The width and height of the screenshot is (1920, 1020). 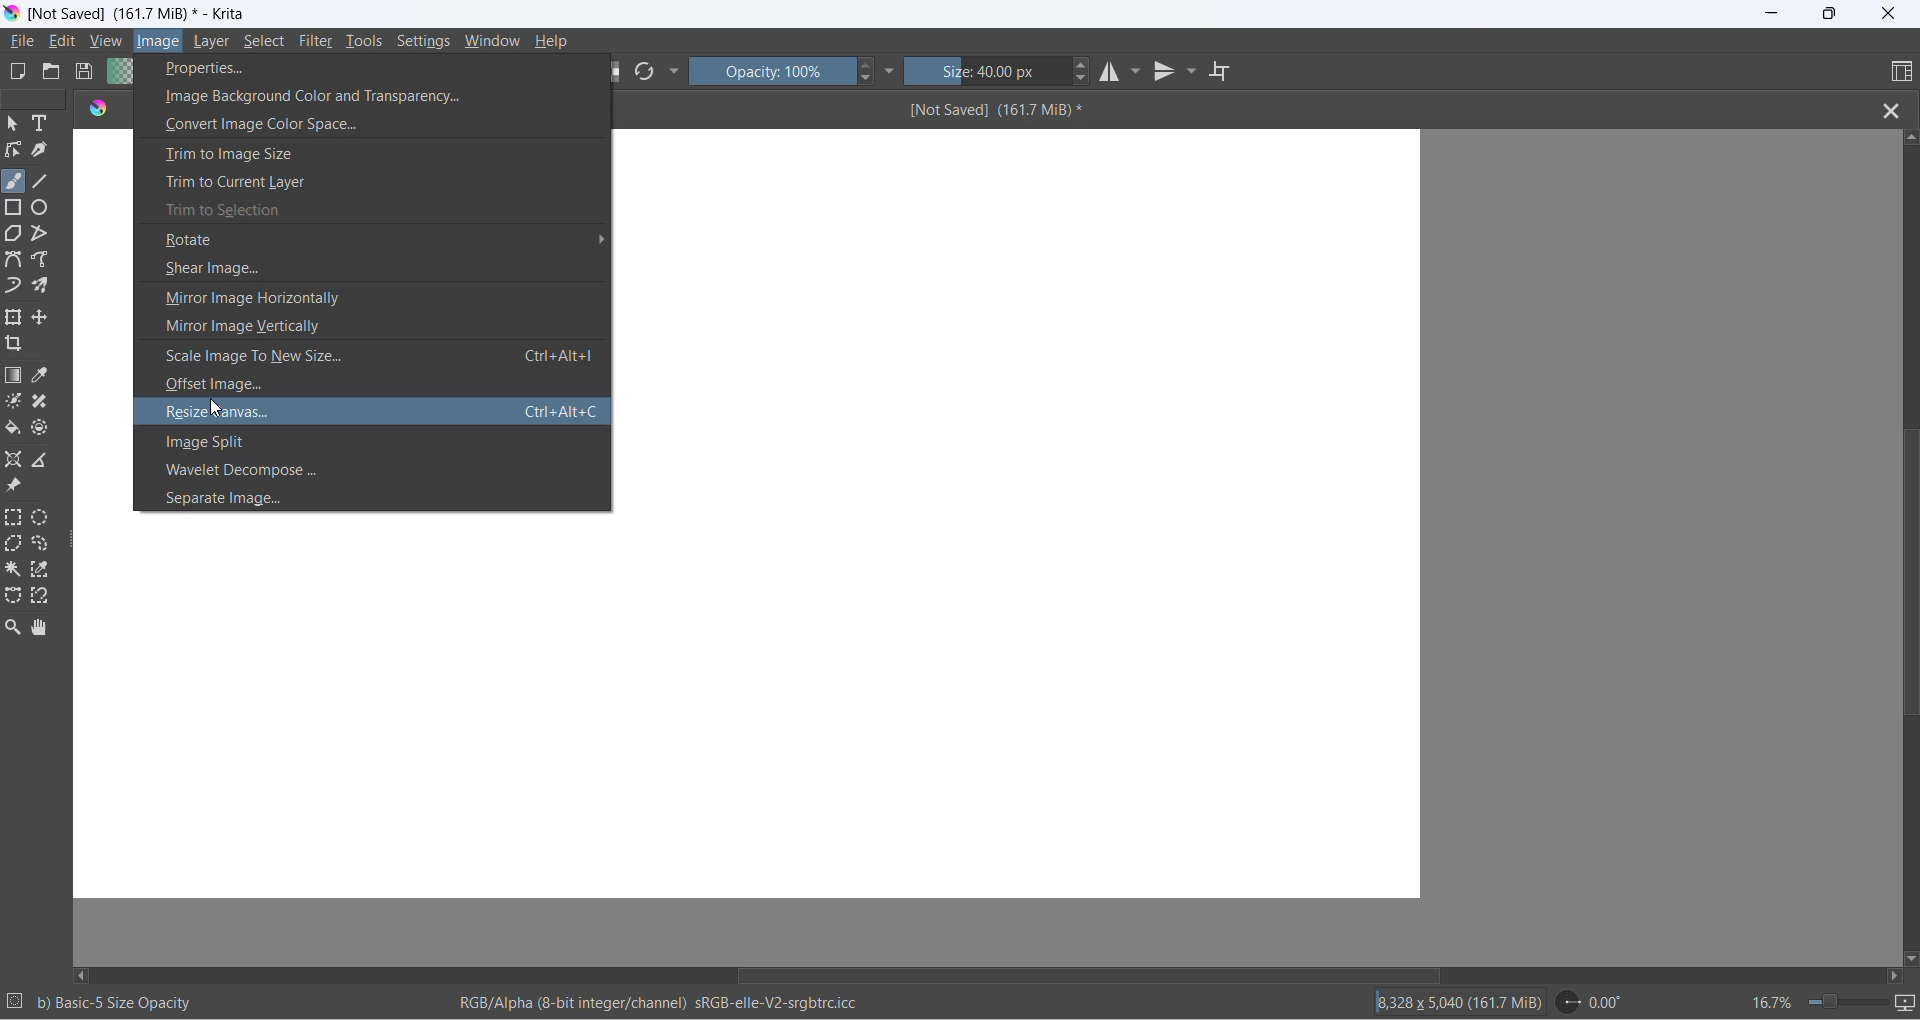 I want to click on trim to image size, so click(x=373, y=152).